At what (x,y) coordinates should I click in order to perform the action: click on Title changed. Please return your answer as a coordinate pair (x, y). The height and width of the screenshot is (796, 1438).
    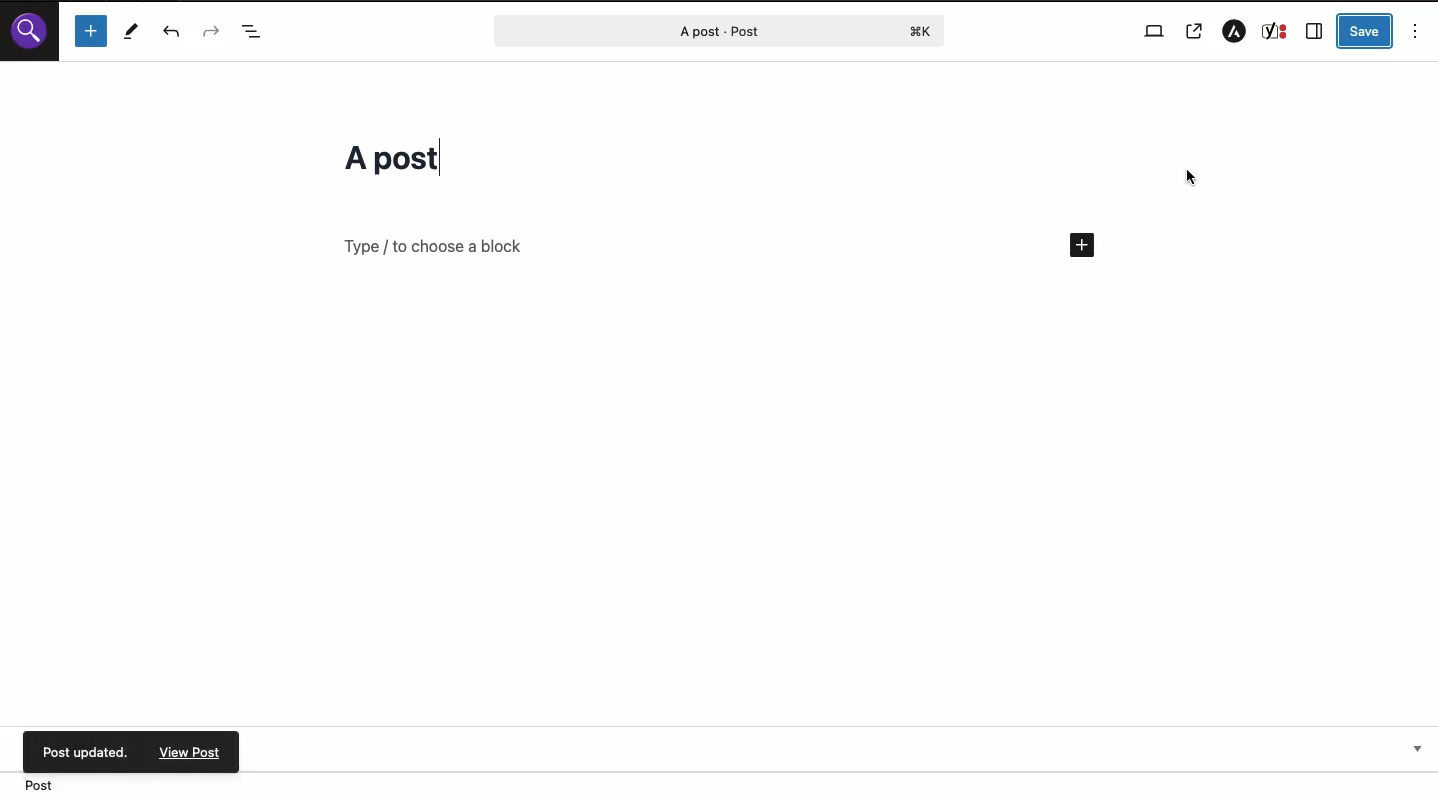
    Looking at the image, I should click on (403, 162).